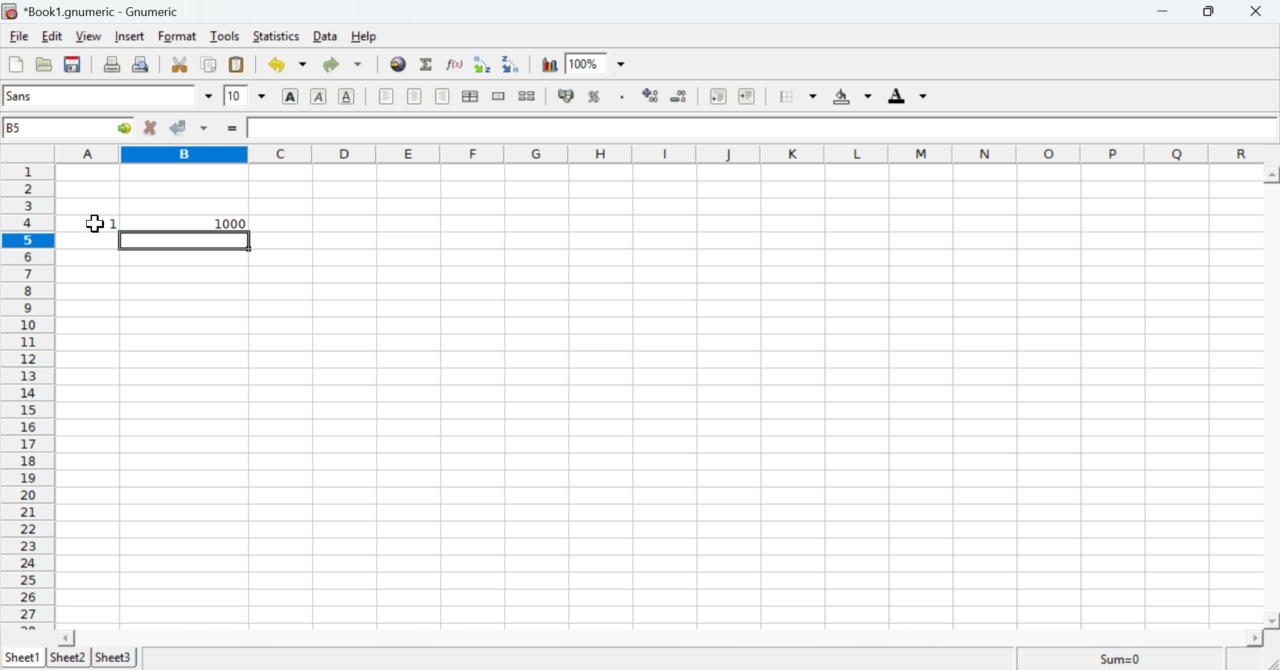  I want to click on Align right , so click(442, 97).